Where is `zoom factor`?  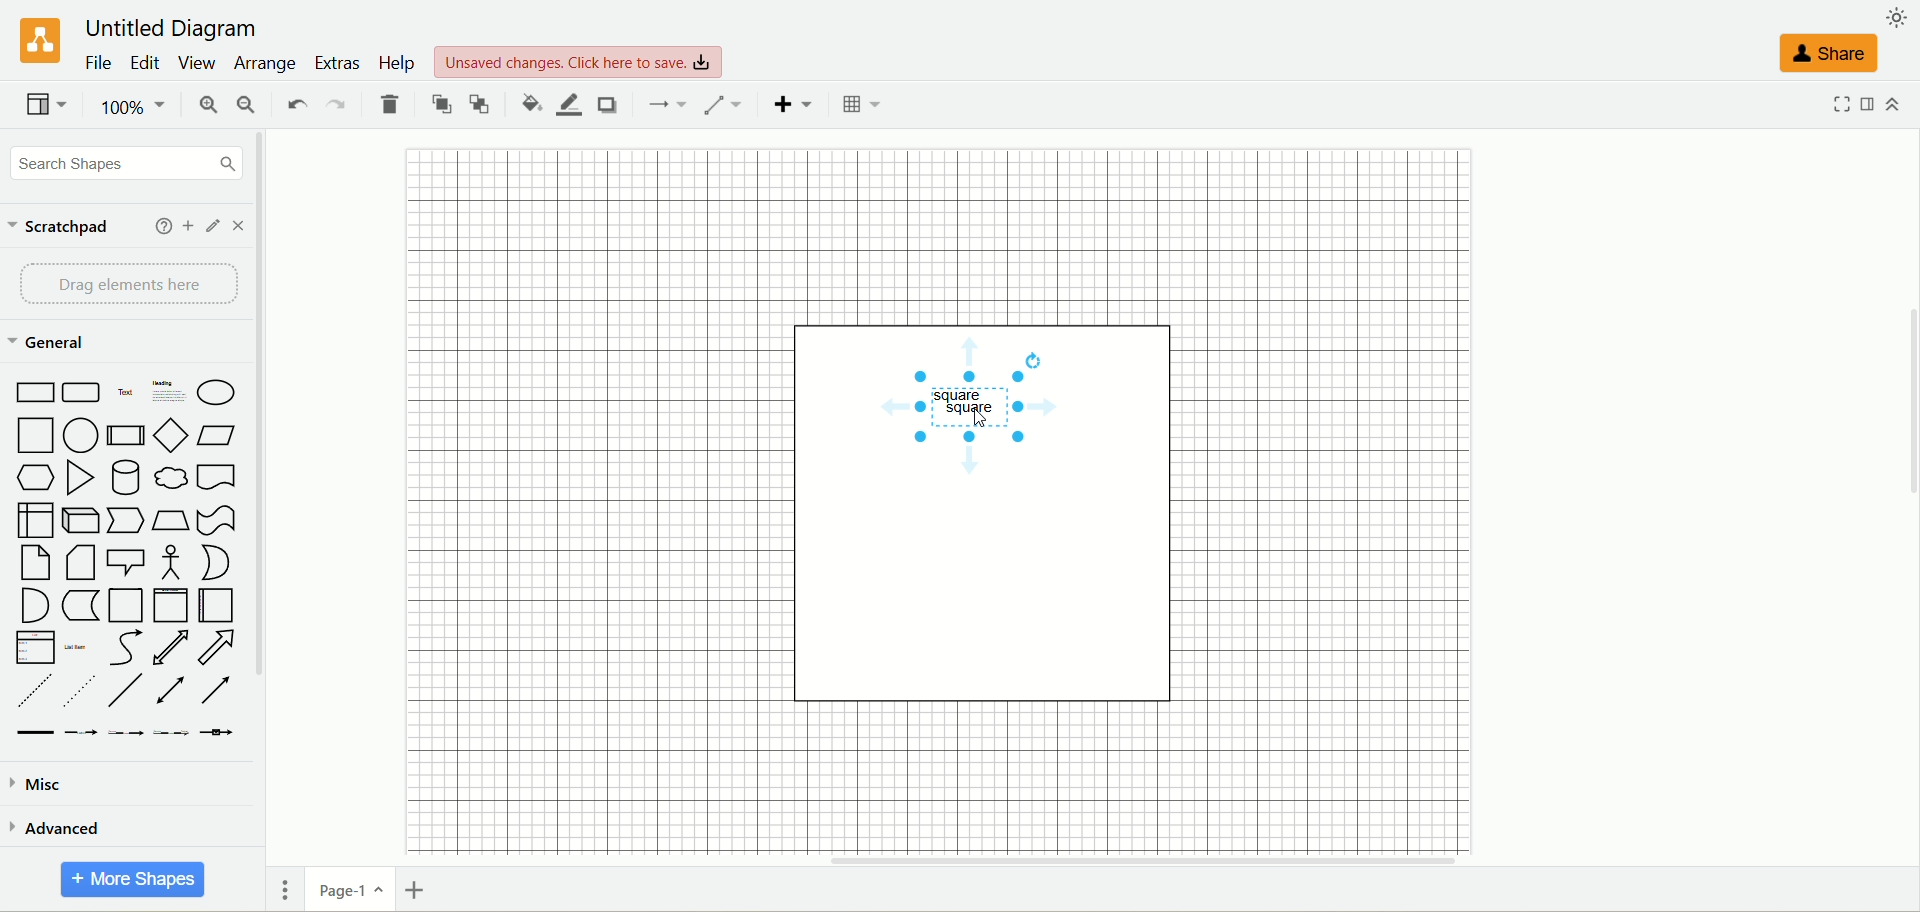 zoom factor is located at coordinates (137, 106).